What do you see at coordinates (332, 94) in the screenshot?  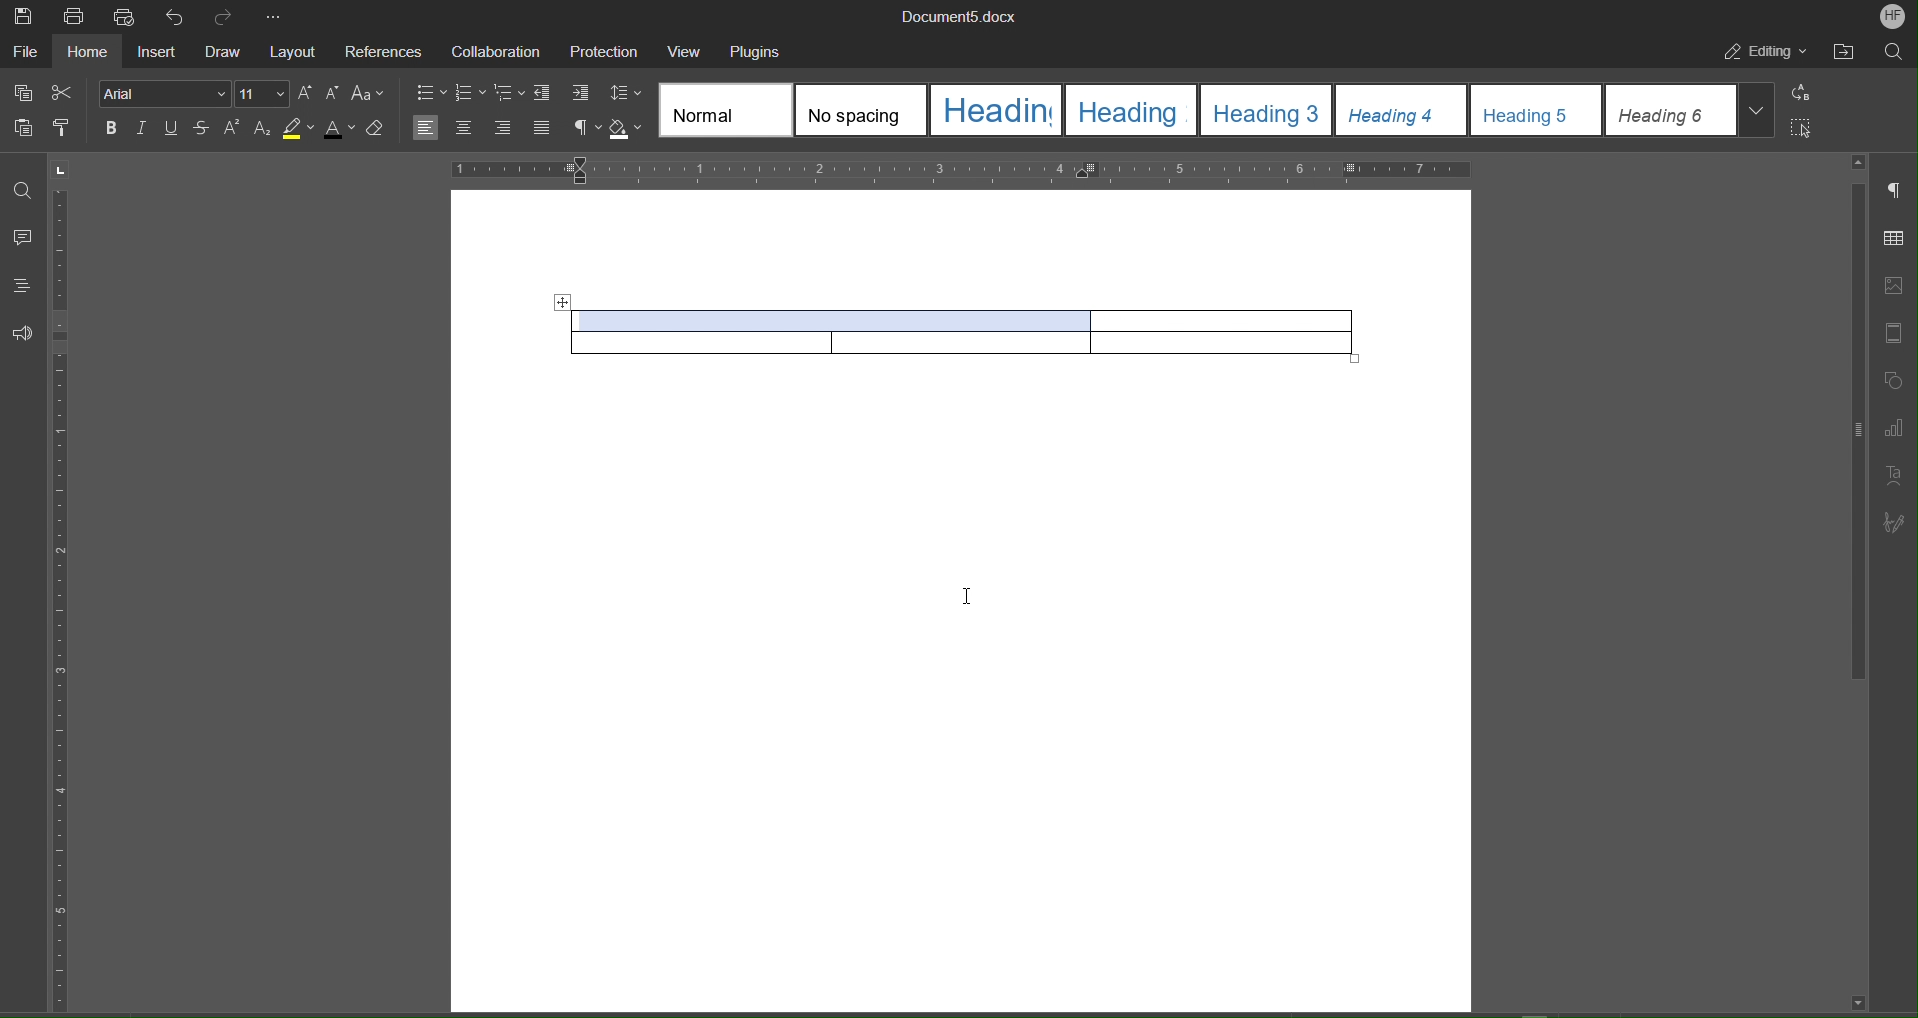 I see `Decrease Size` at bounding box center [332, 94].